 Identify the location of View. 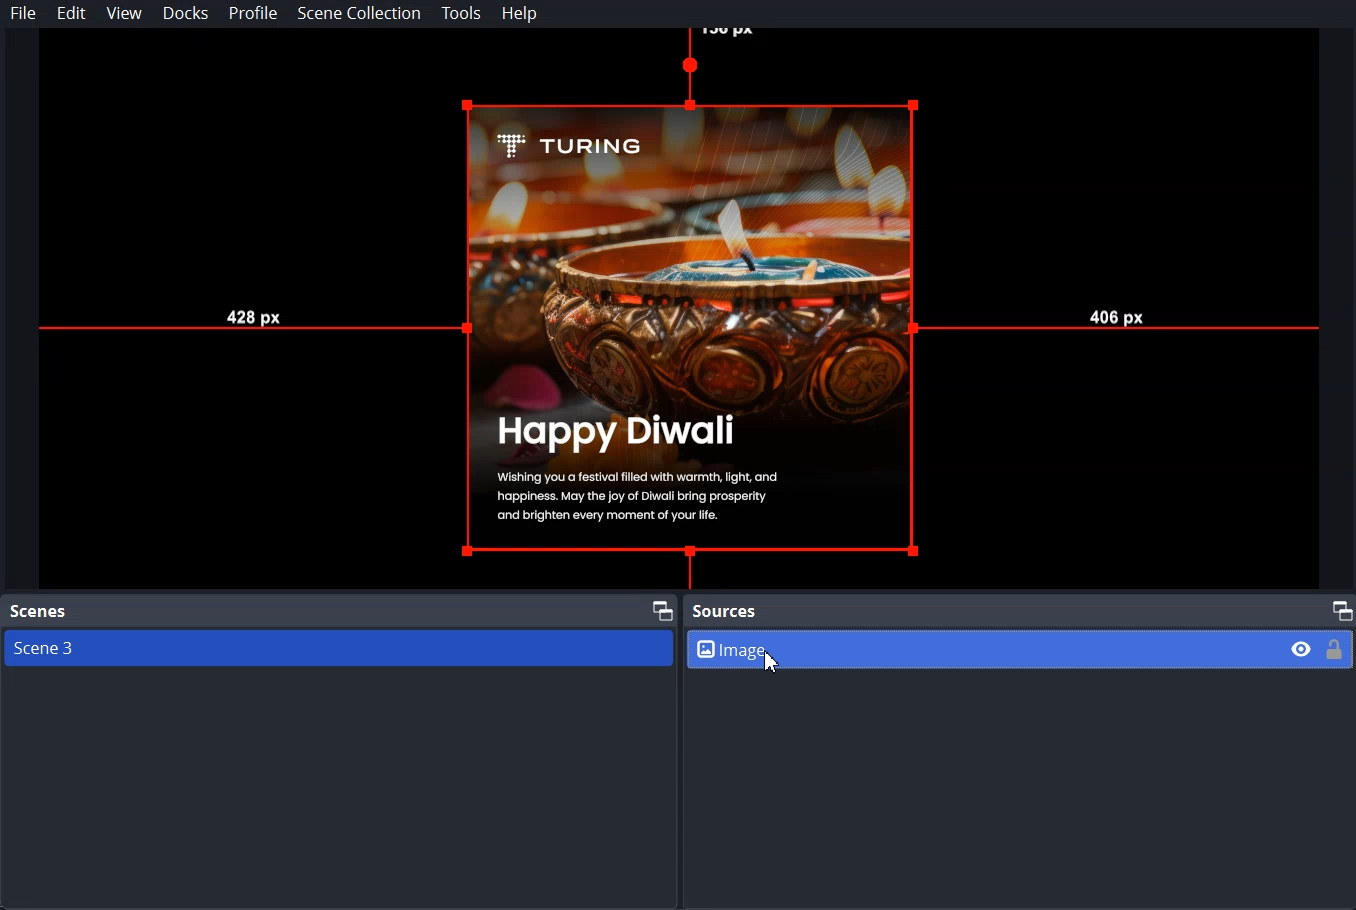
(124, 13).